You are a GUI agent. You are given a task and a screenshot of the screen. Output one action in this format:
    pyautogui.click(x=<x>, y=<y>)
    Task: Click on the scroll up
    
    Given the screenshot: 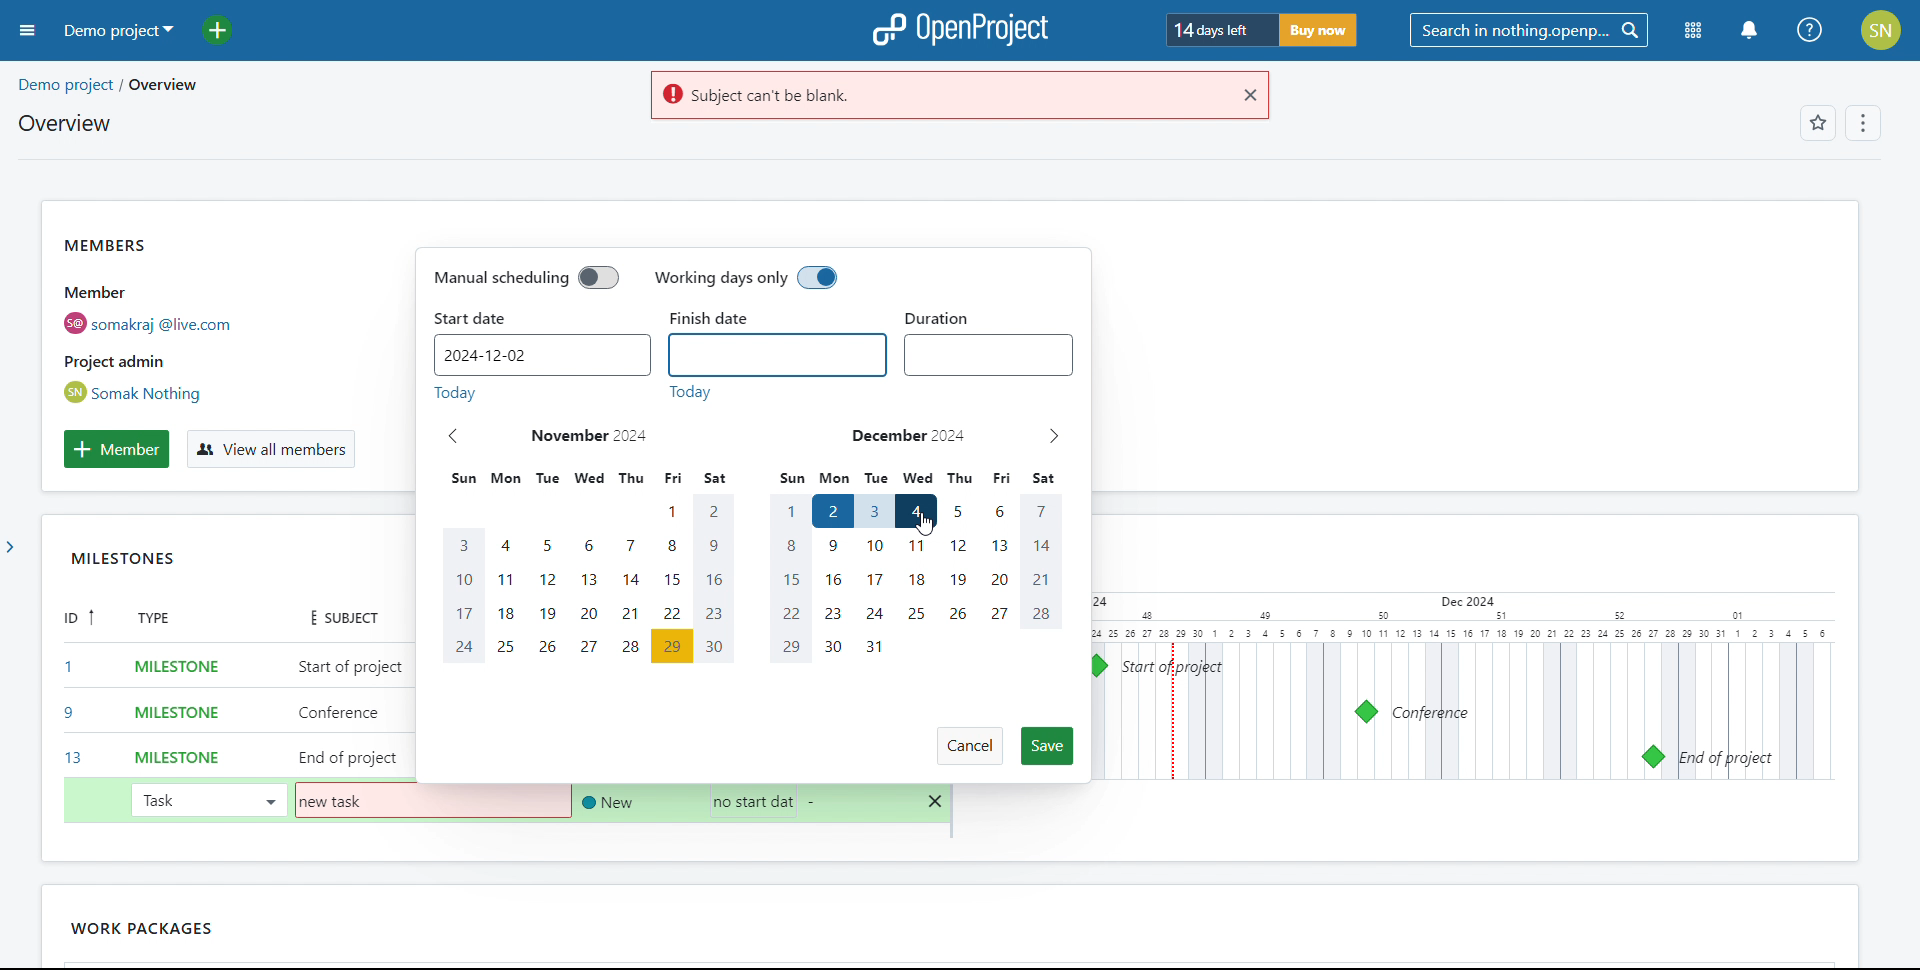 What is the action you would take?
    pyautogui.click(x=1907, y=70)
    